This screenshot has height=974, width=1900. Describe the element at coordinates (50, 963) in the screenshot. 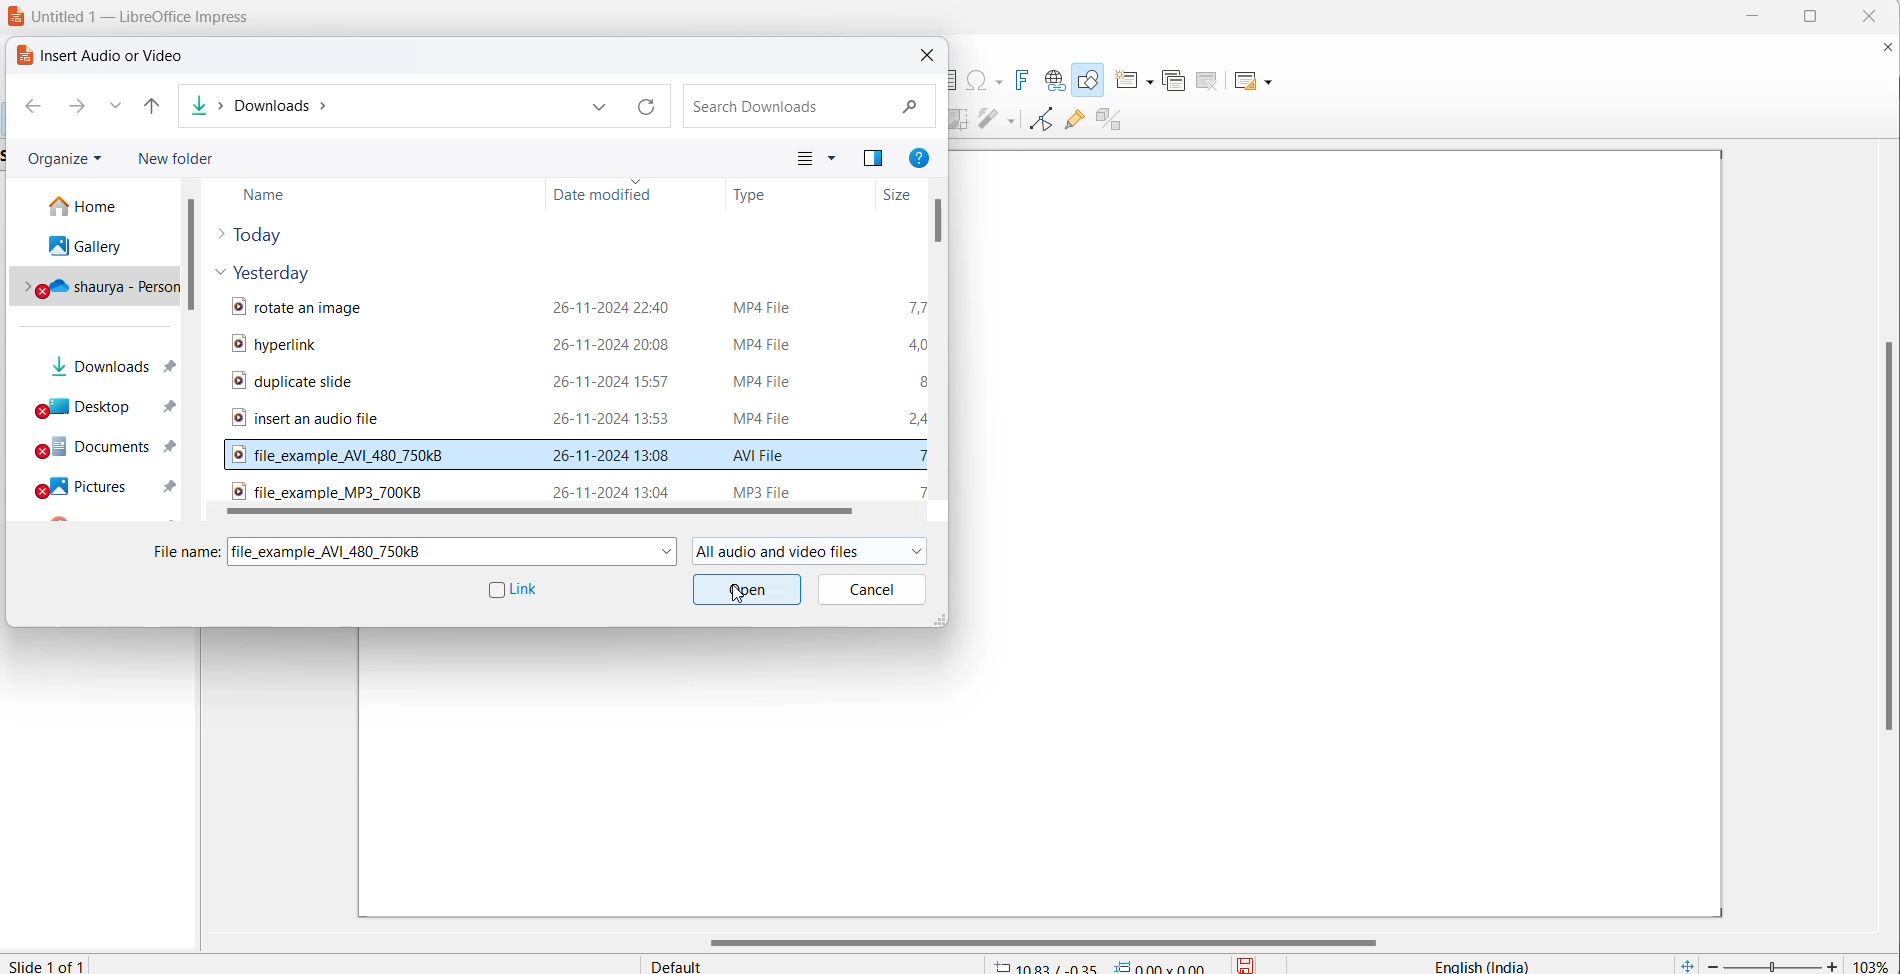

I see `current slide number` at that location.